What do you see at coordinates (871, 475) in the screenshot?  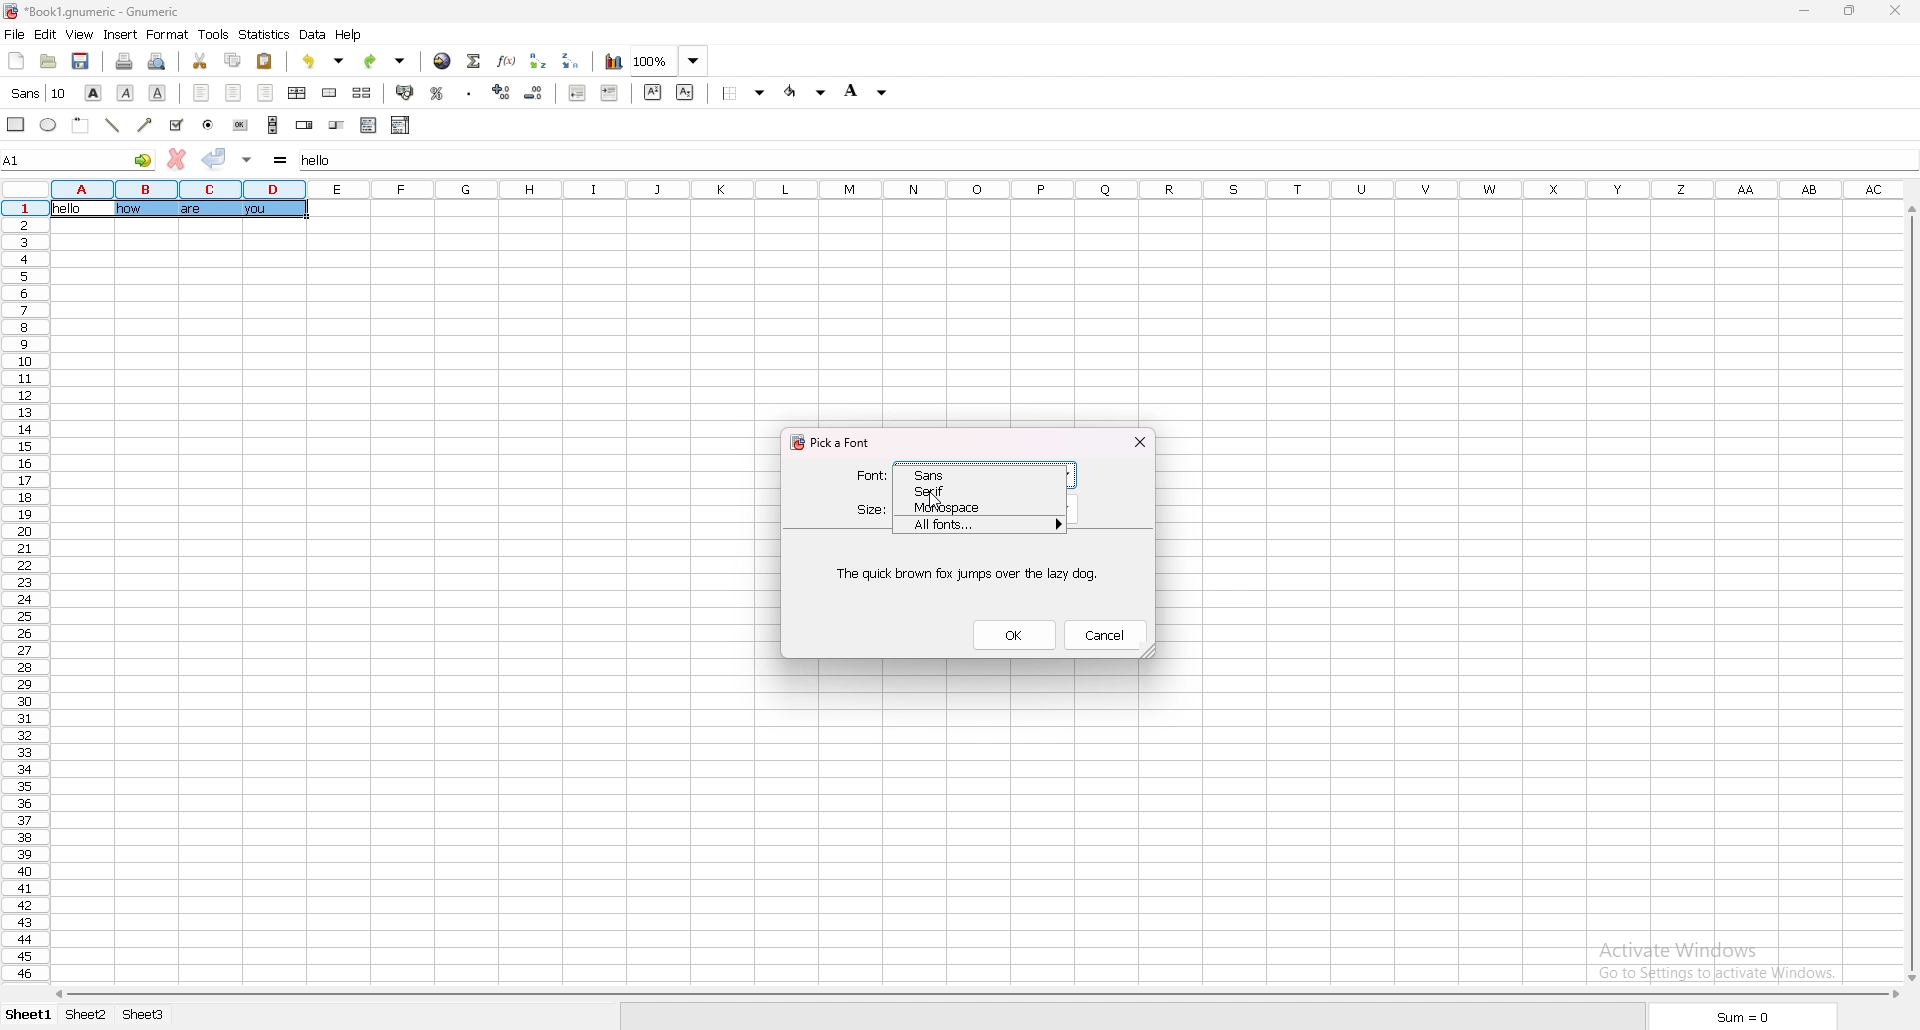 I see `font` at bounding box center [871, 475].